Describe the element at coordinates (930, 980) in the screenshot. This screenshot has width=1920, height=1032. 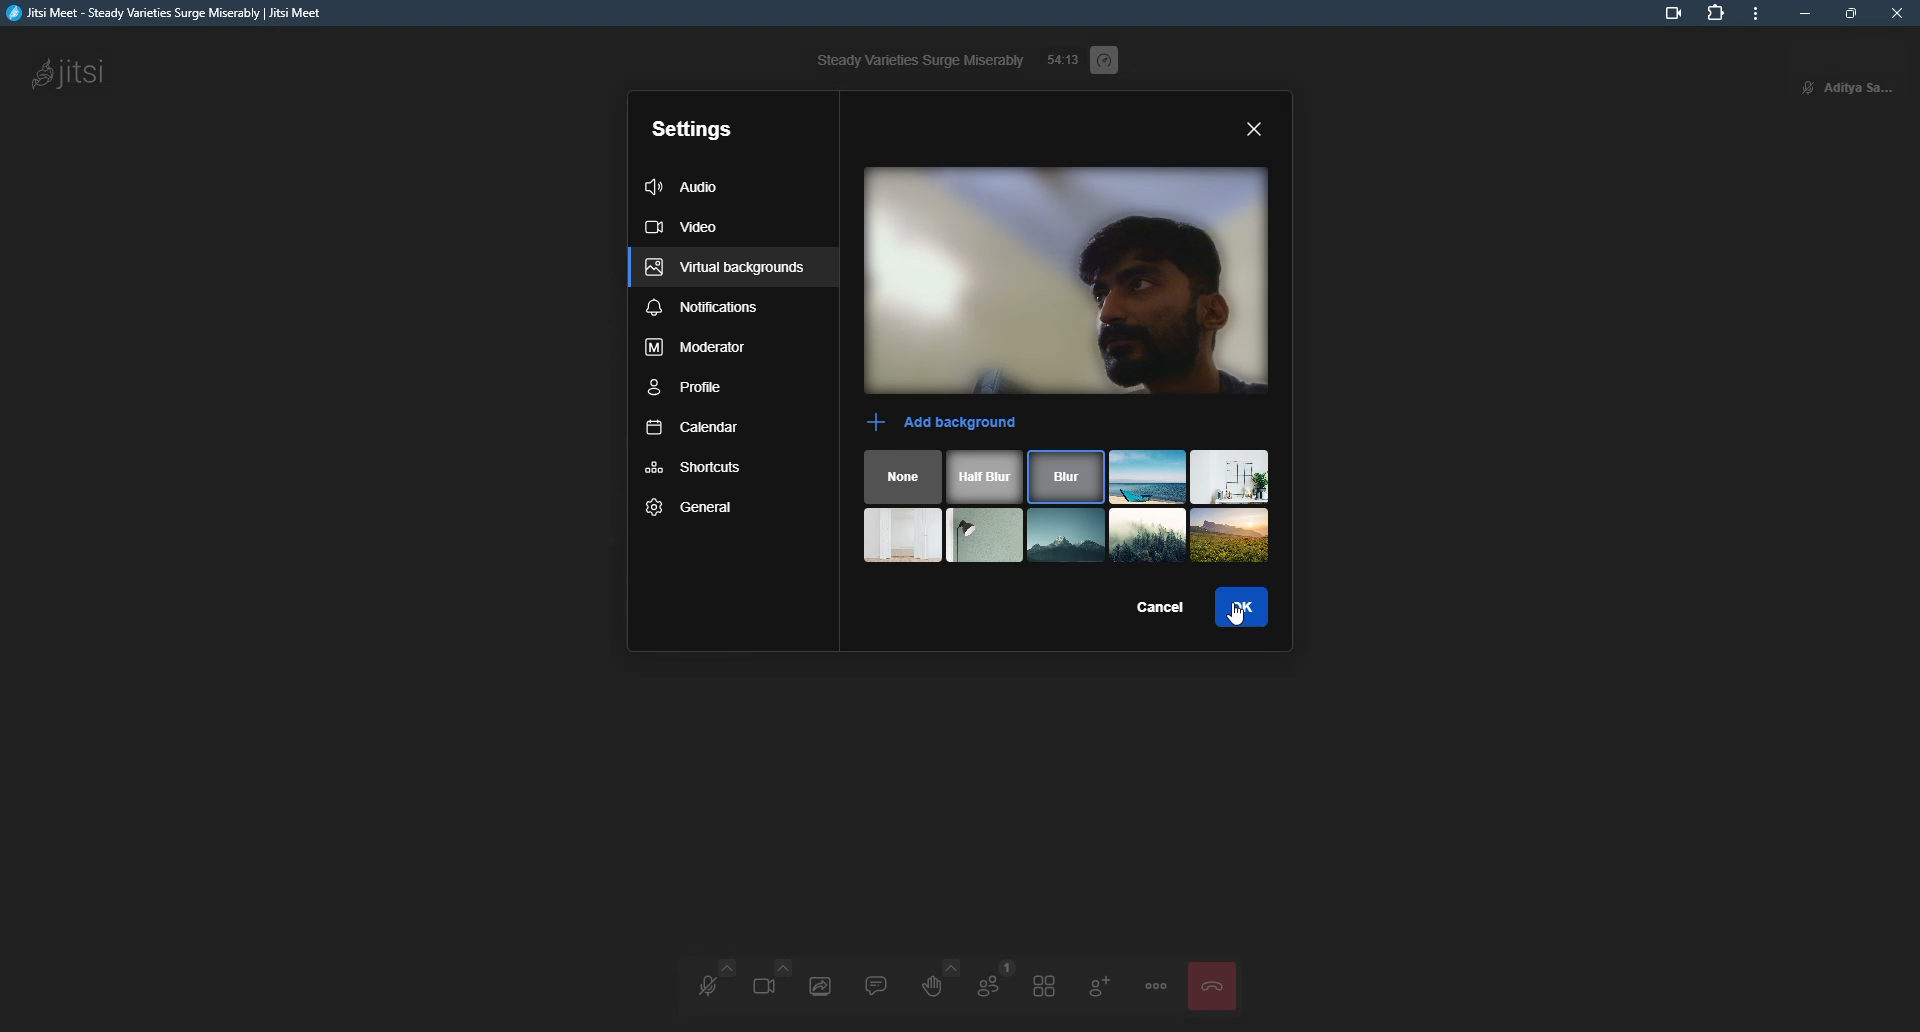
I see `raise your hand` at that location.